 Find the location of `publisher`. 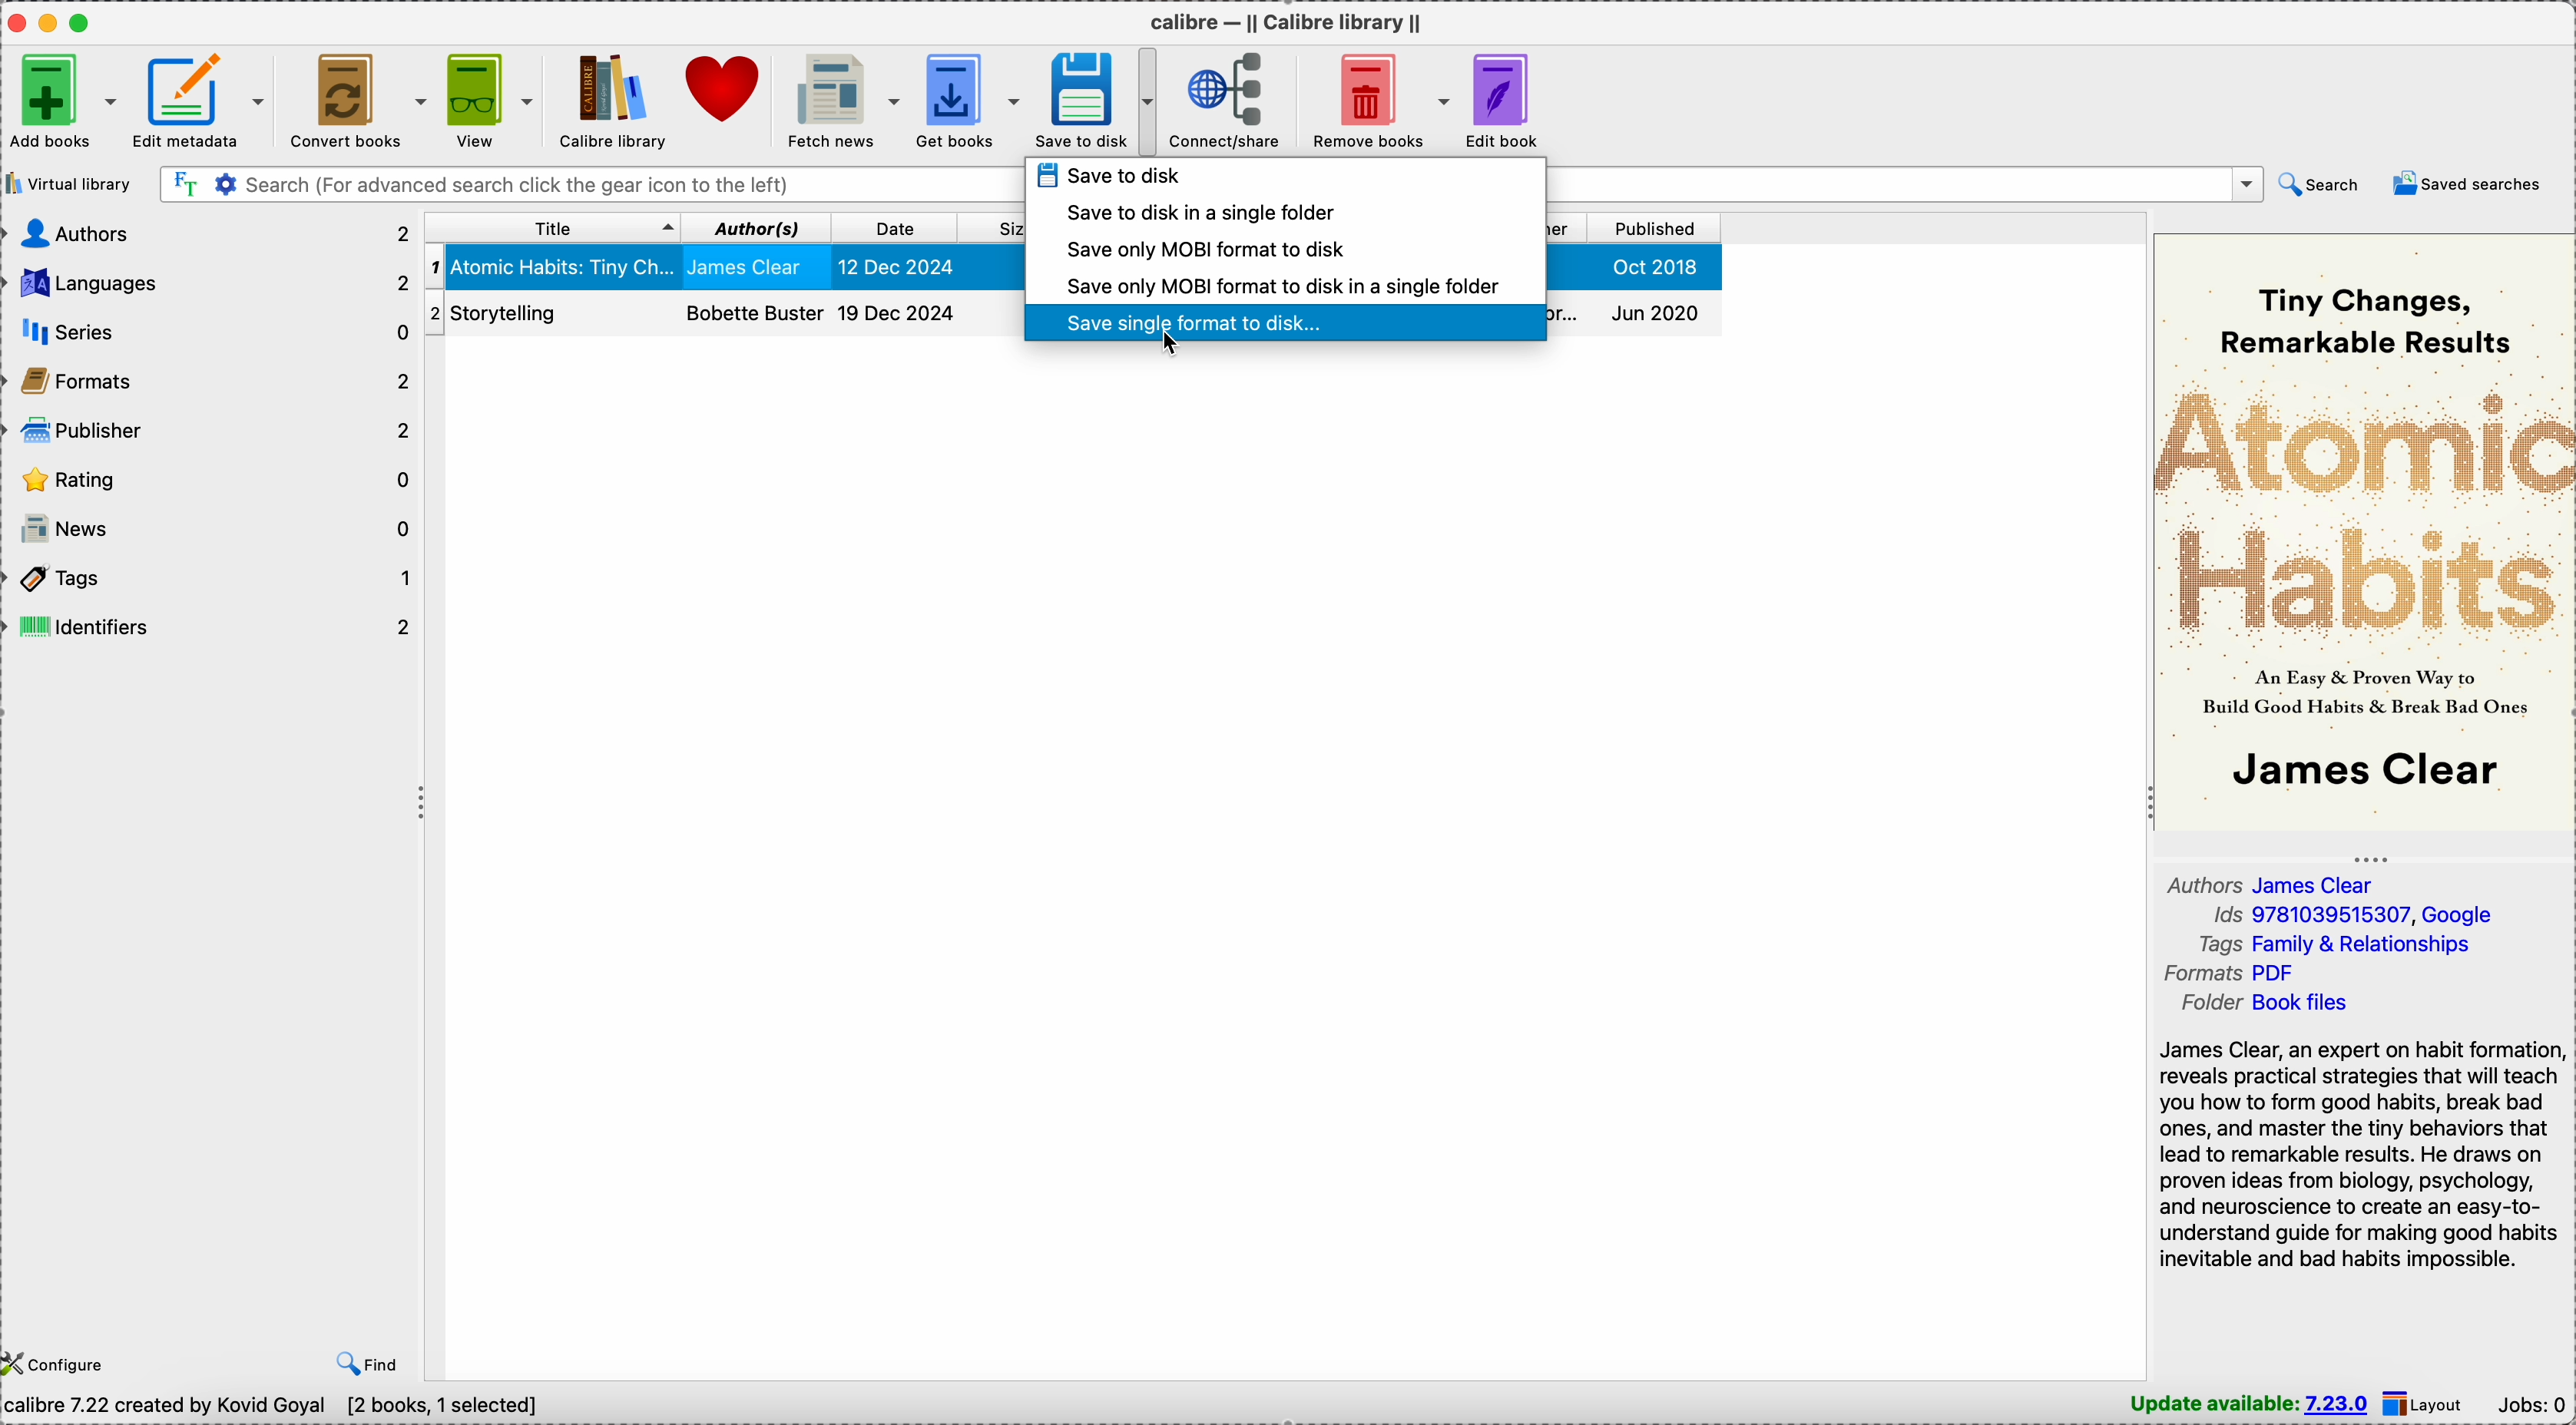

publisher is located at coordinates (1565, 228).